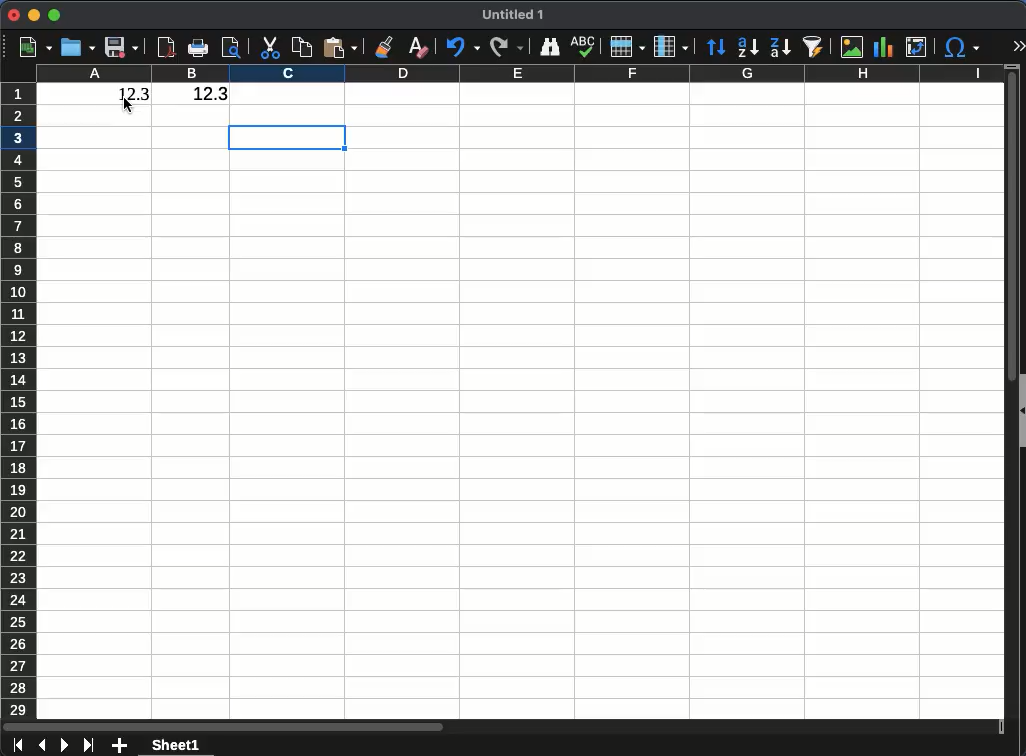 This screenshot has width=1026, height=756. Describe the element at coordinates (176, 745) in the screenshot. I see `sheet 1` at that location.